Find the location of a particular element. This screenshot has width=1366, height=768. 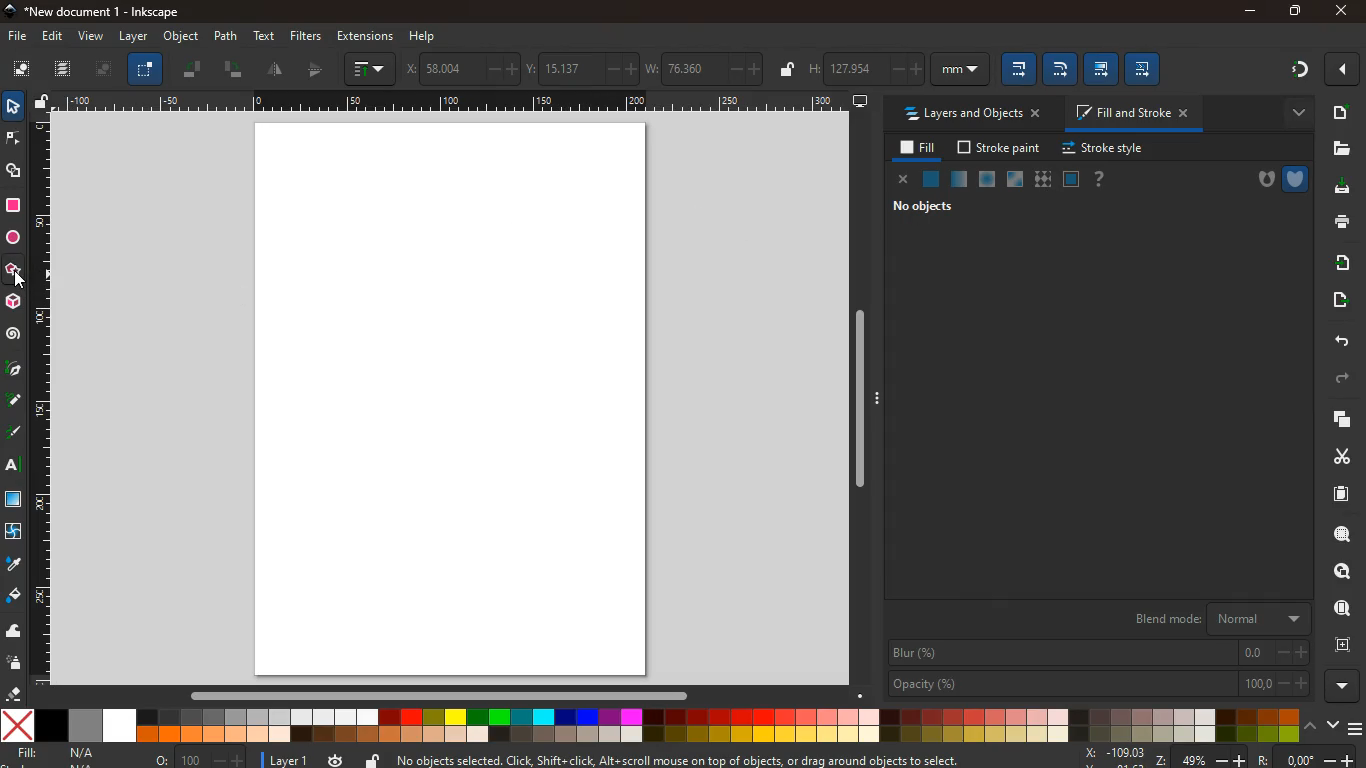

3d tool is located at coordinates (13, 302).